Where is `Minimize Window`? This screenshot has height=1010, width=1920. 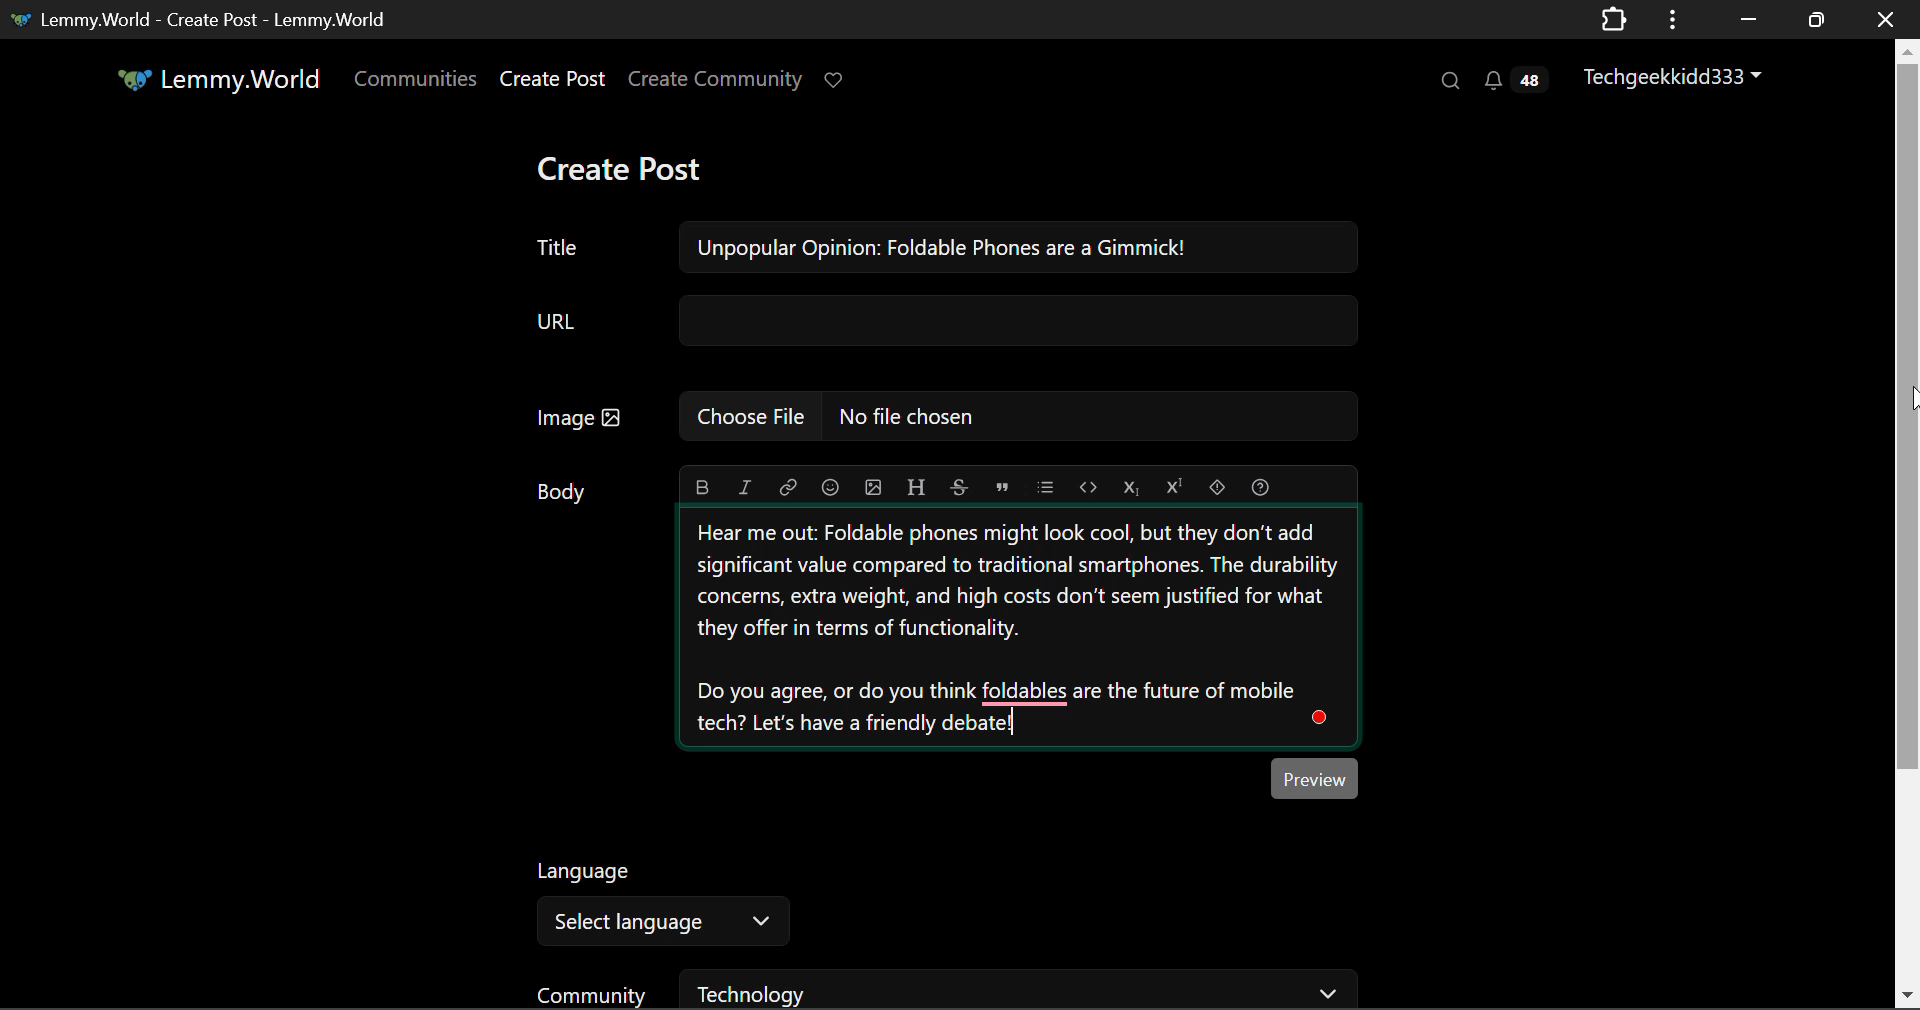
Minimize Window is located at coordinates (1819, 19).